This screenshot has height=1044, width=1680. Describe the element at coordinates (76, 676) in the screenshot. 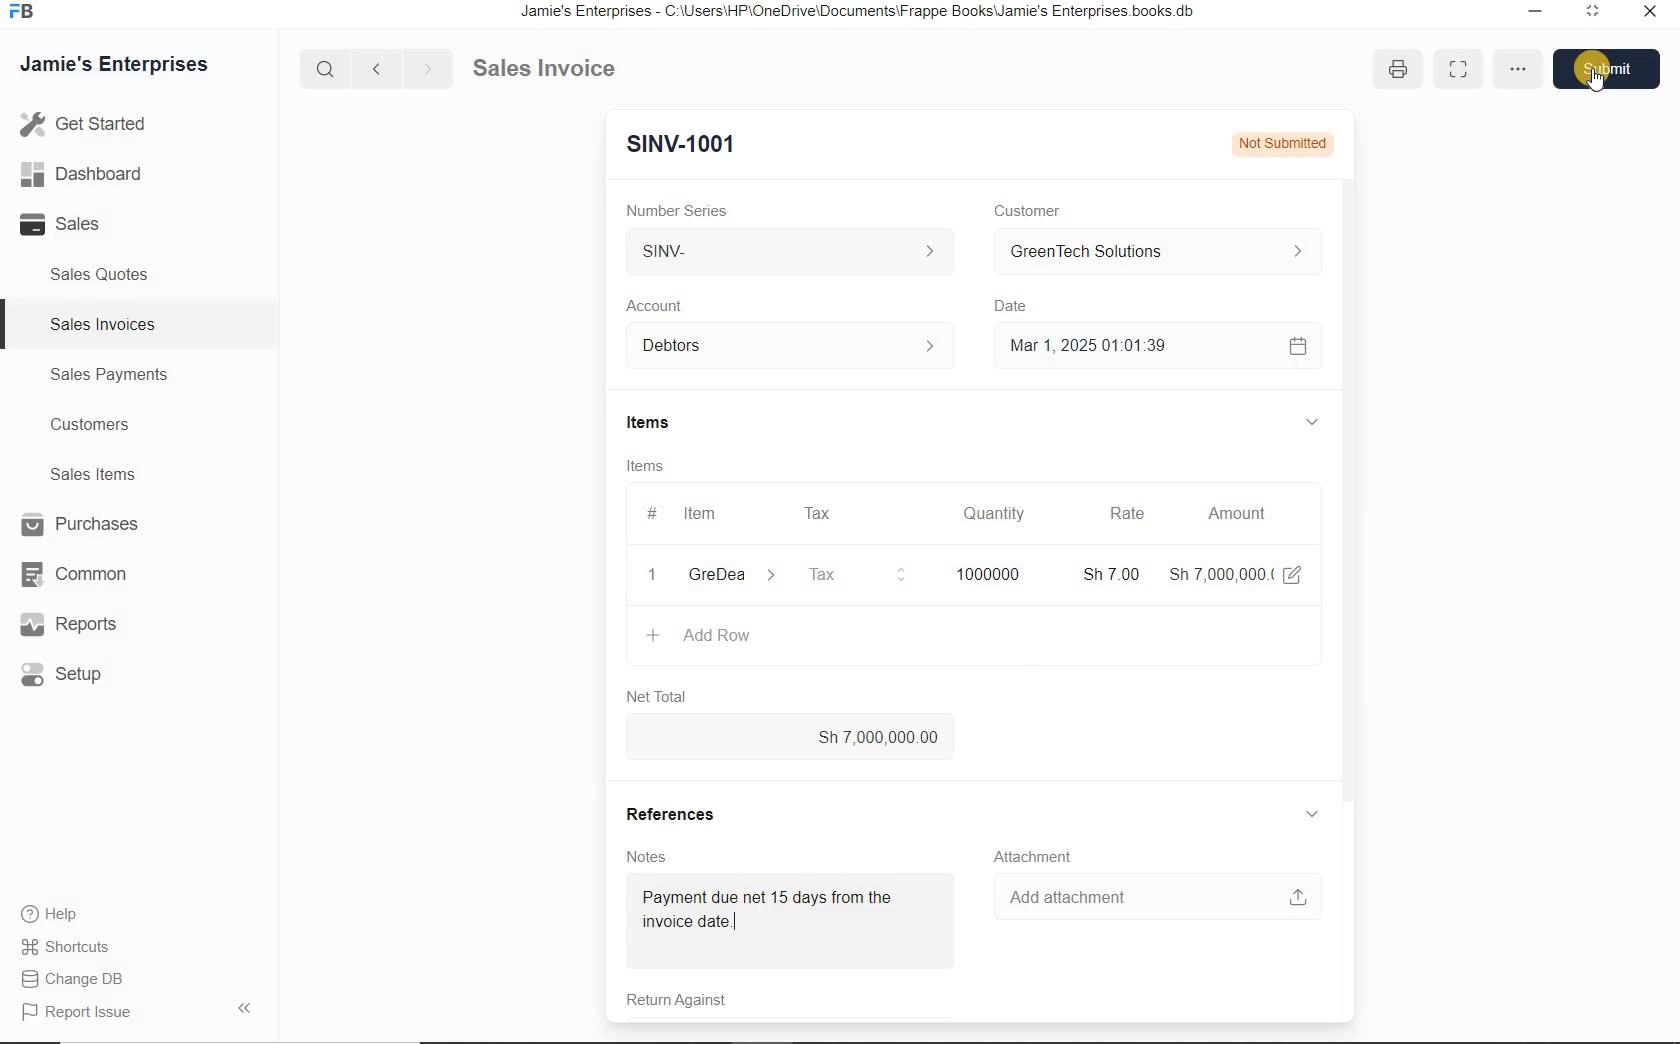

I see `Setup` at that location.